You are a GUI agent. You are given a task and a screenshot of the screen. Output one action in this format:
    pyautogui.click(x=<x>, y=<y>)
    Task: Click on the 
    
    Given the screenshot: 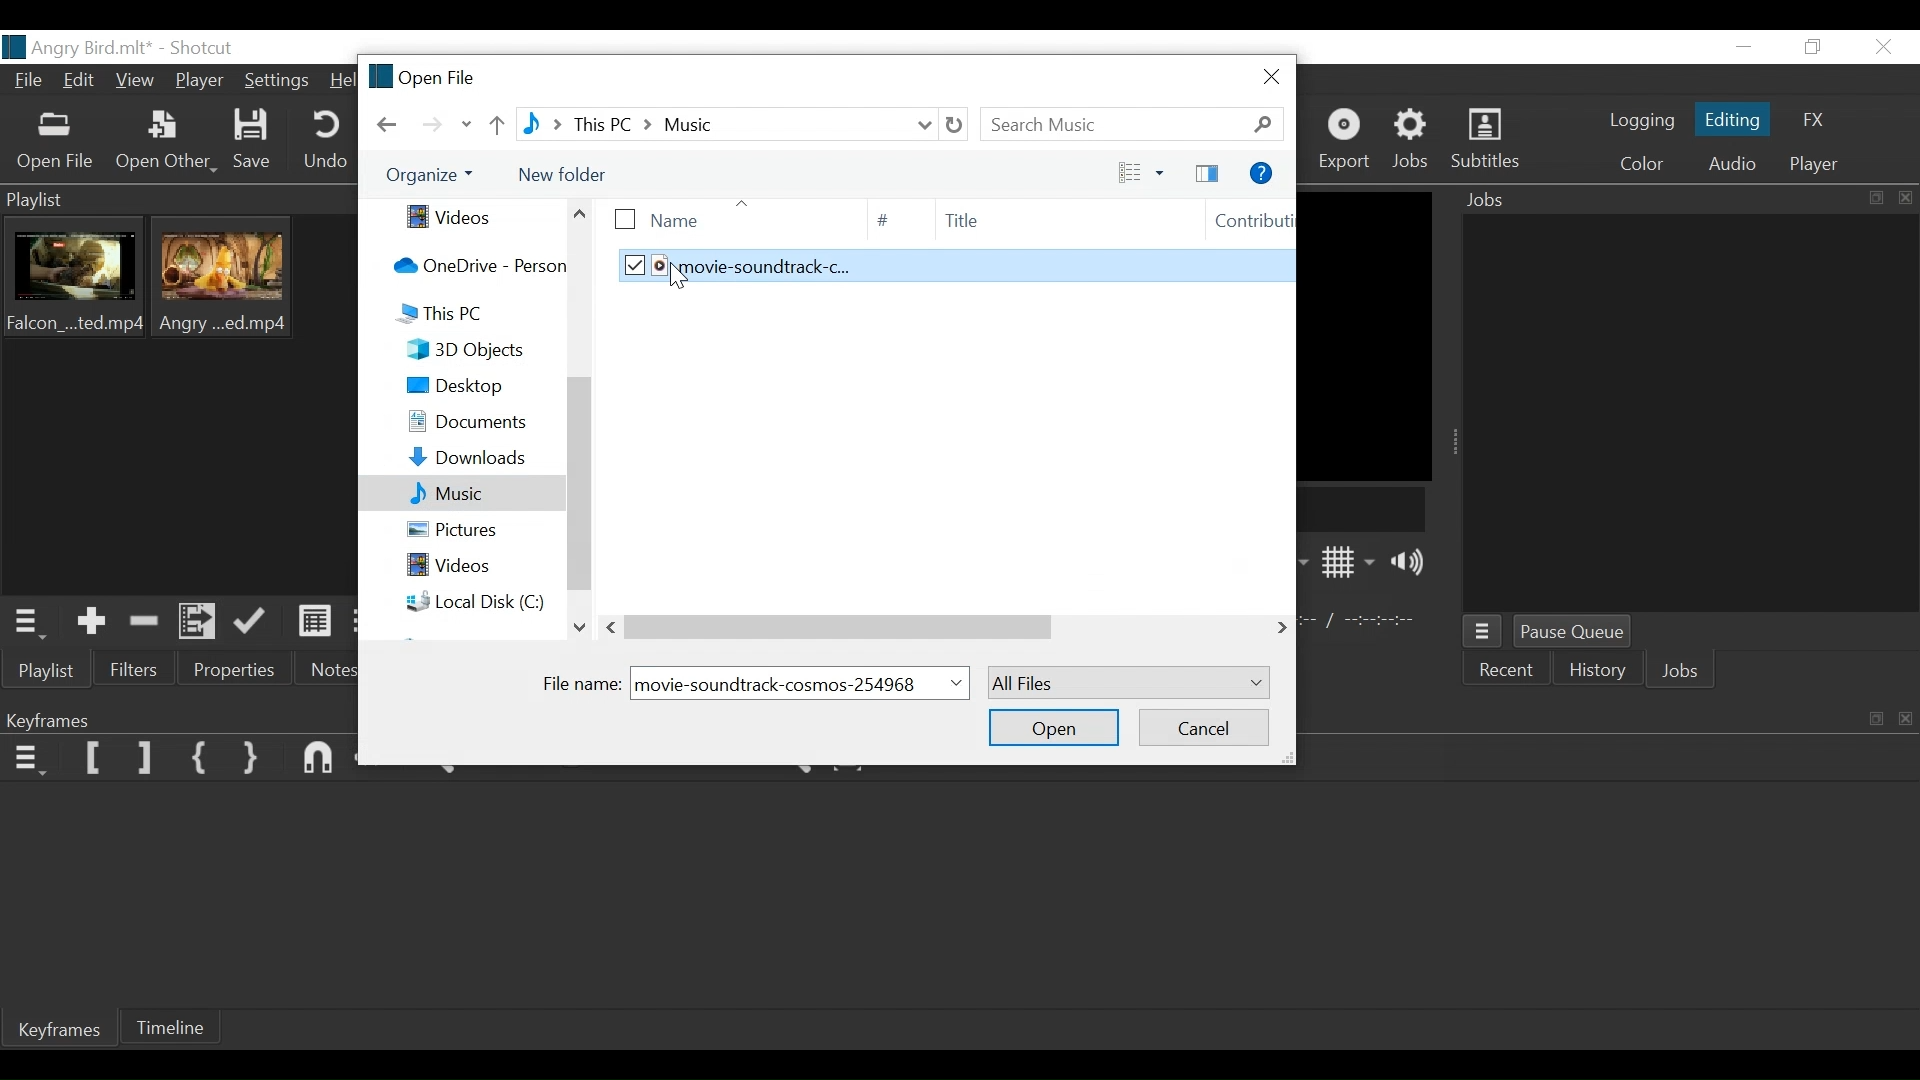 What is the action you would take?
    pyautogui.click(x=913, y=627)
    